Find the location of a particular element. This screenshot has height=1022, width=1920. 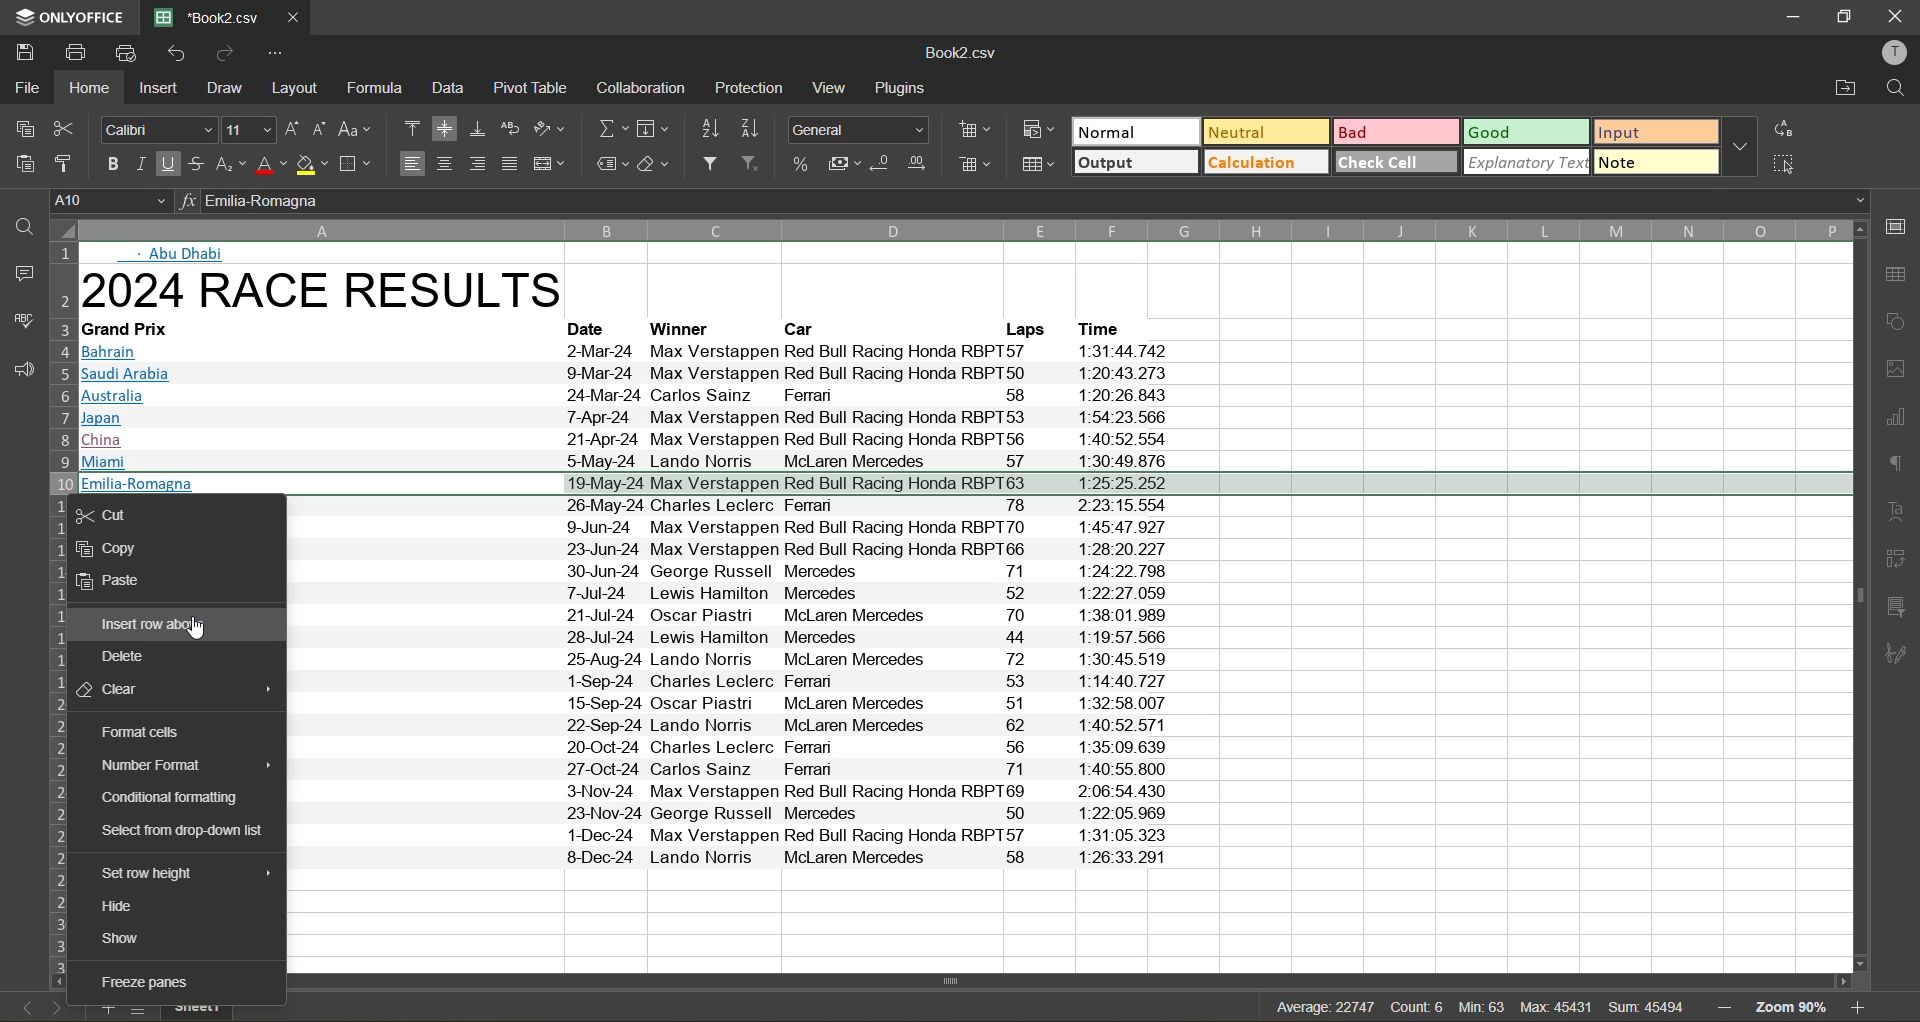

freeze panes is located at coordinates (152, 977).